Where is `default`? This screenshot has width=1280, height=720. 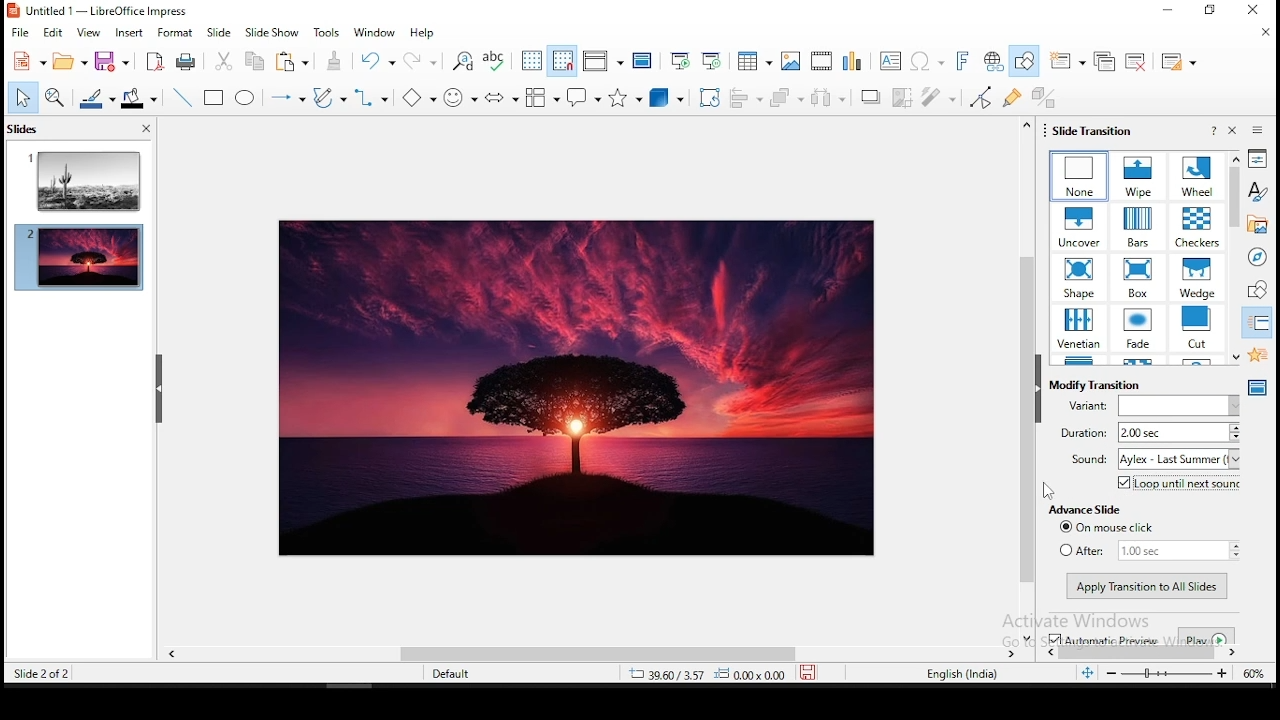
default is located at coordinates (453, 676).